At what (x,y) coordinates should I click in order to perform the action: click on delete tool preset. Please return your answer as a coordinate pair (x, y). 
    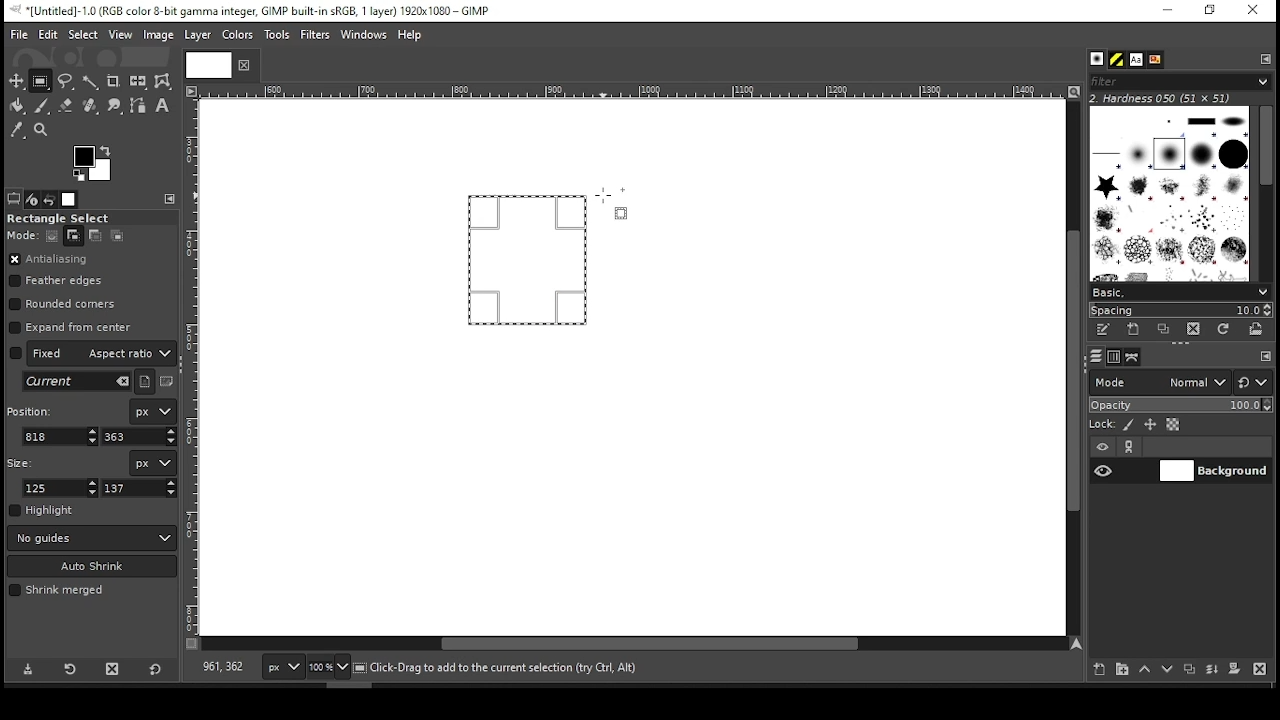
    Looking at the image, I should click on (118, 668).